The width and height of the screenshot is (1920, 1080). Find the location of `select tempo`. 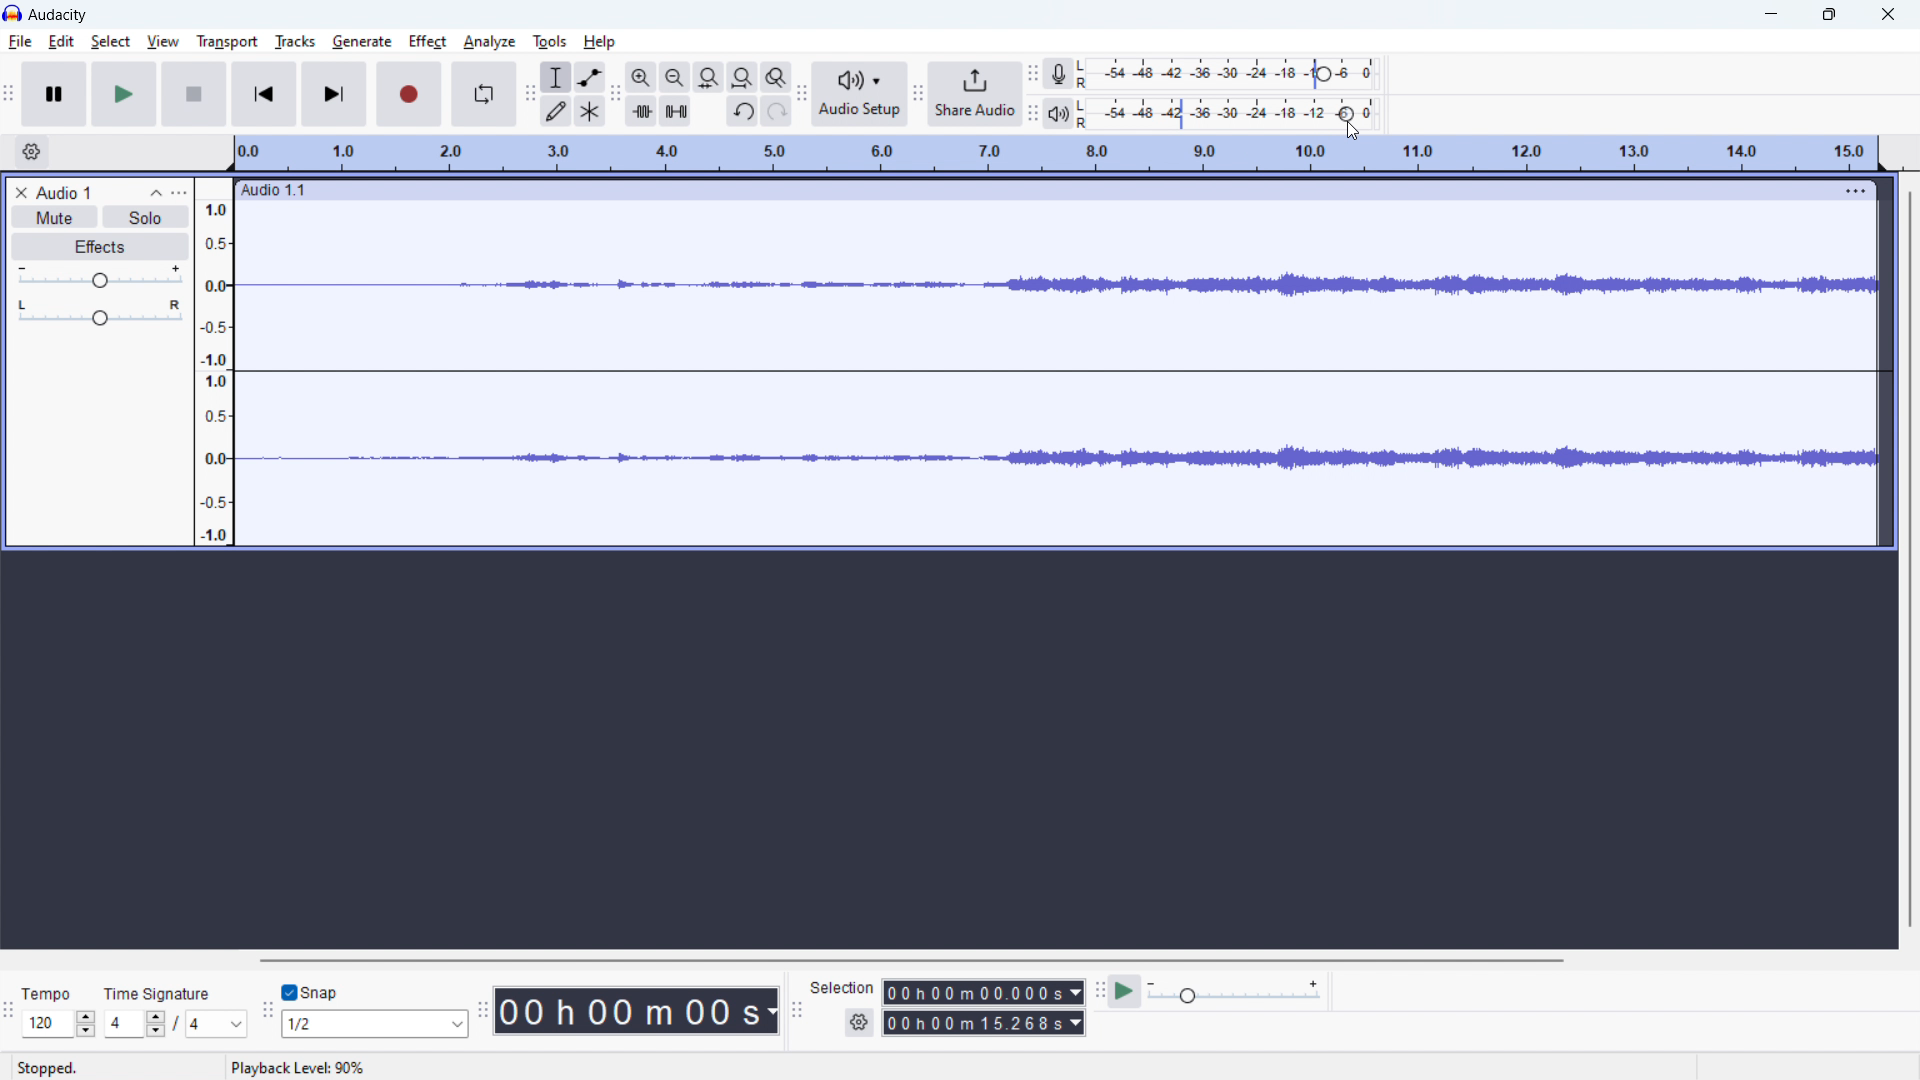

select tempo is located at coordinates (59, 1025).